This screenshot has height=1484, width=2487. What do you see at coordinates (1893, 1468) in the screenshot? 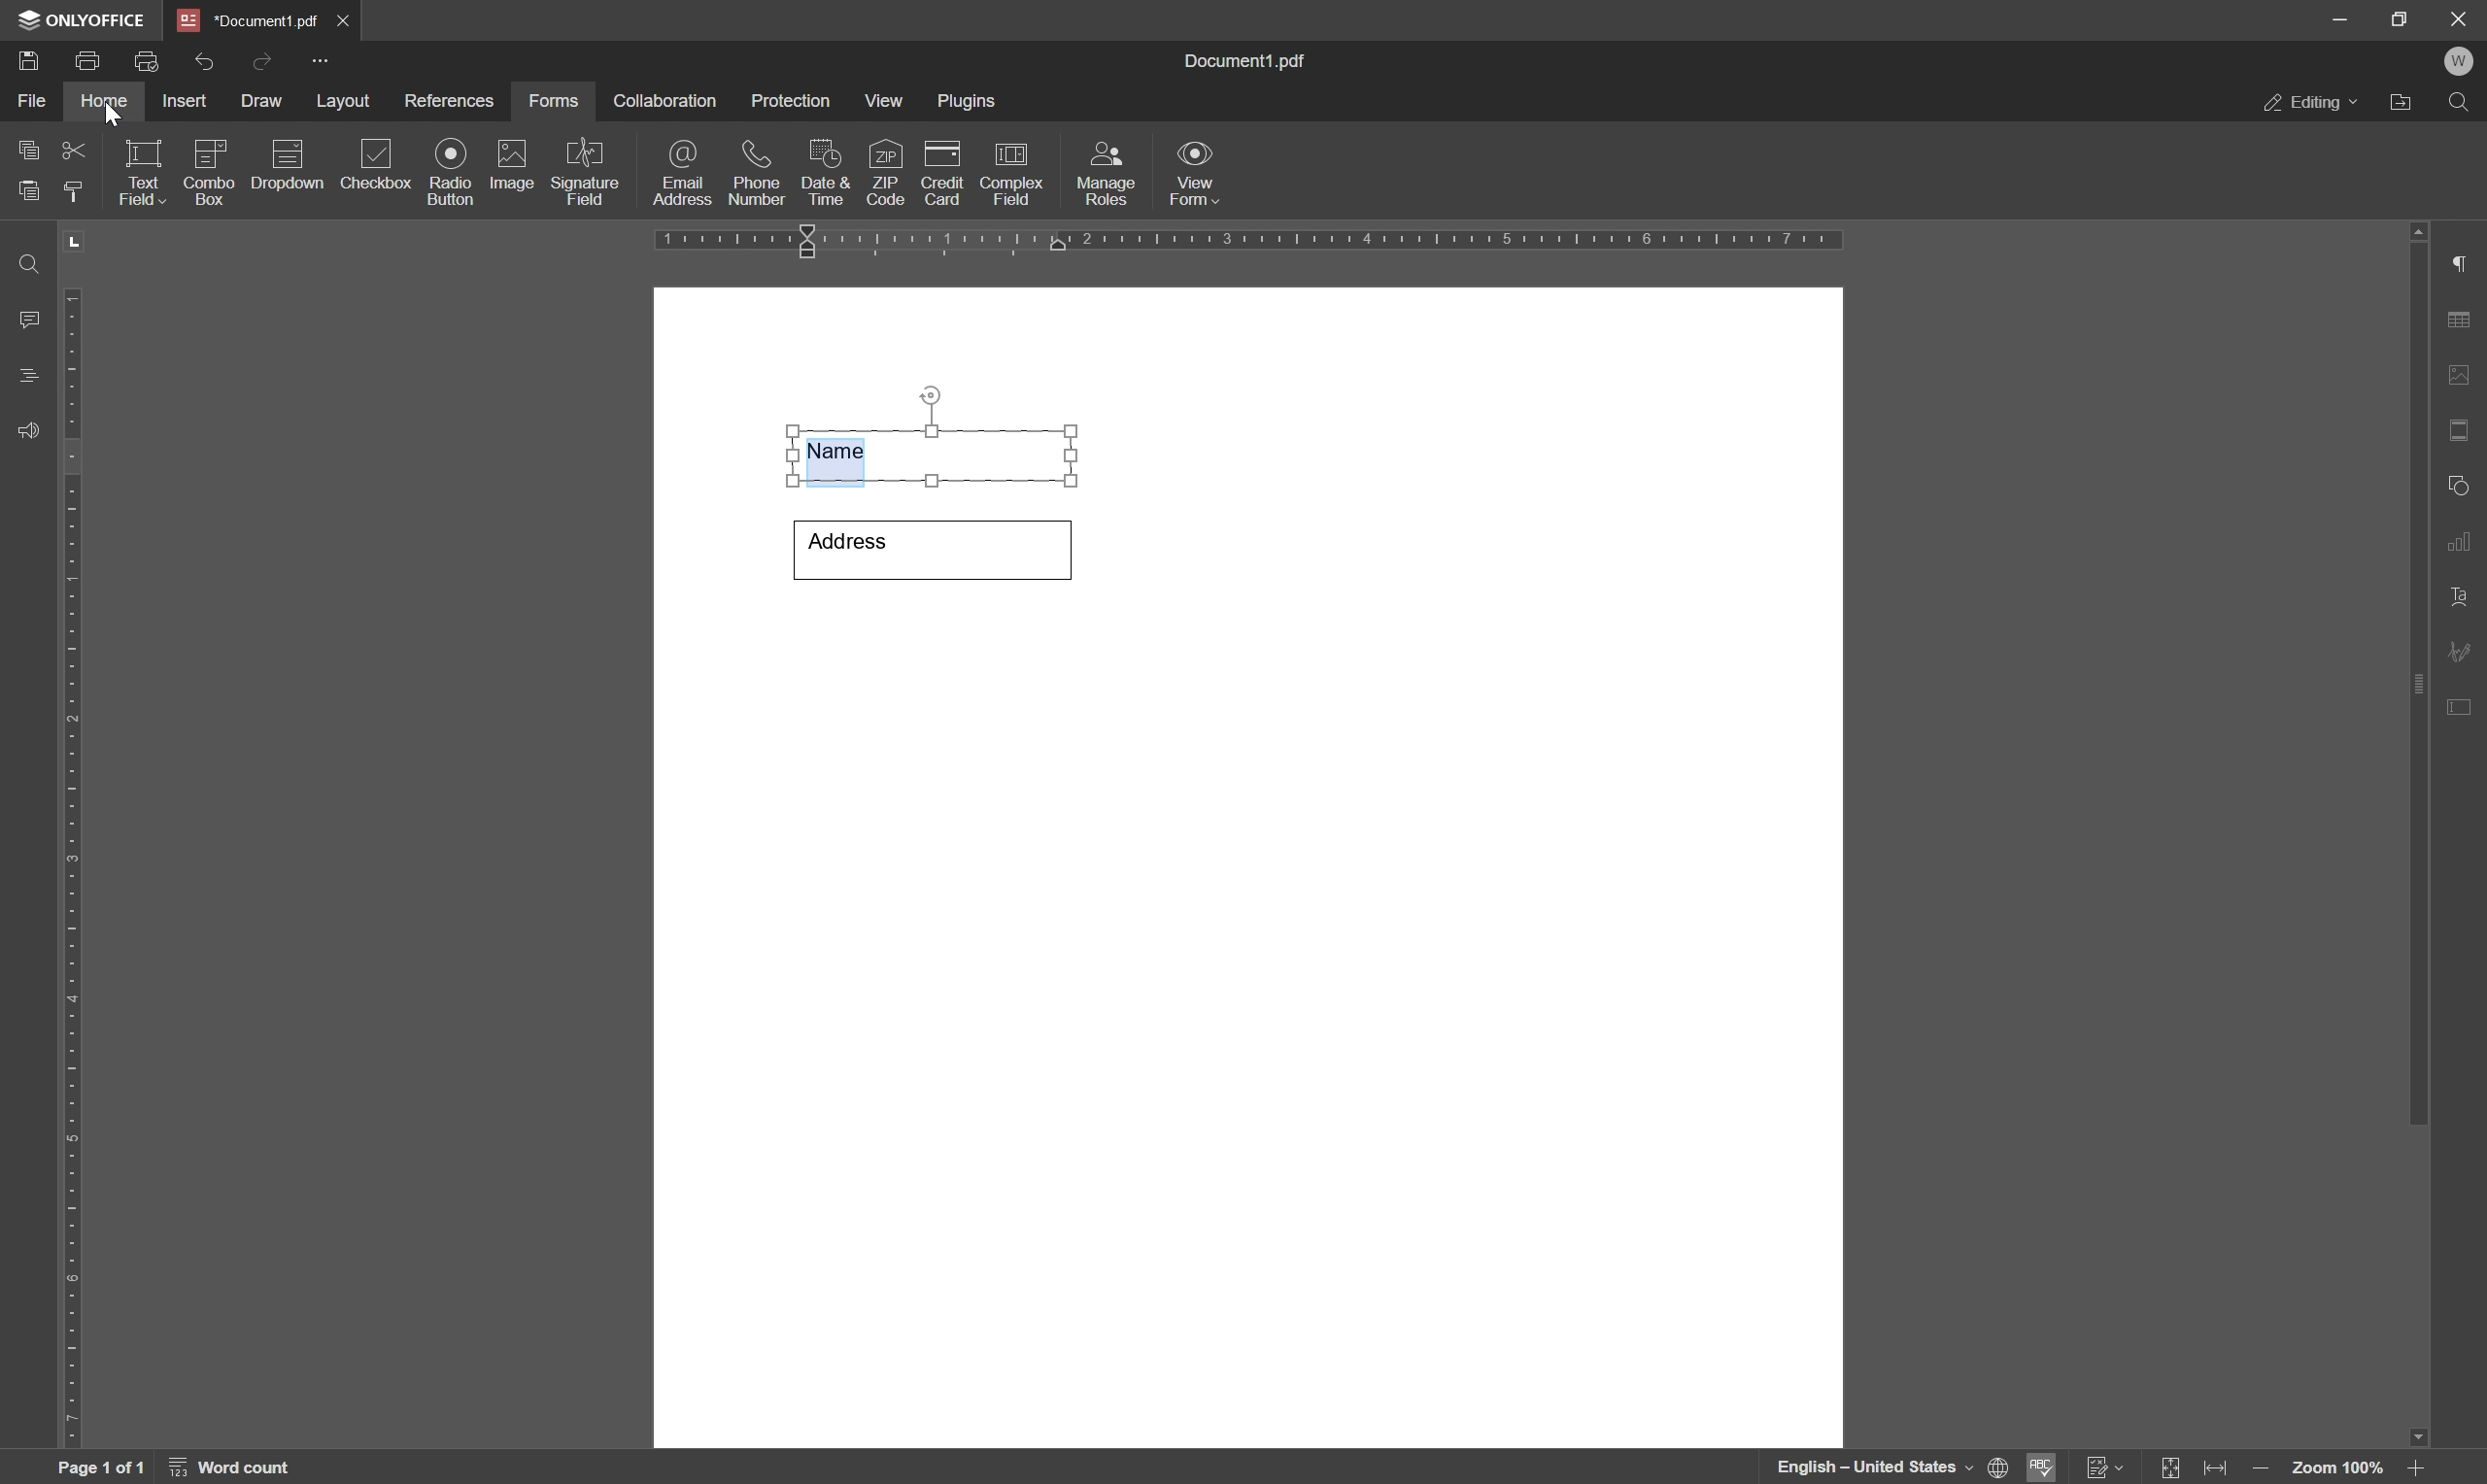
I see `English- united states` at bounding box center [1893, 1468].